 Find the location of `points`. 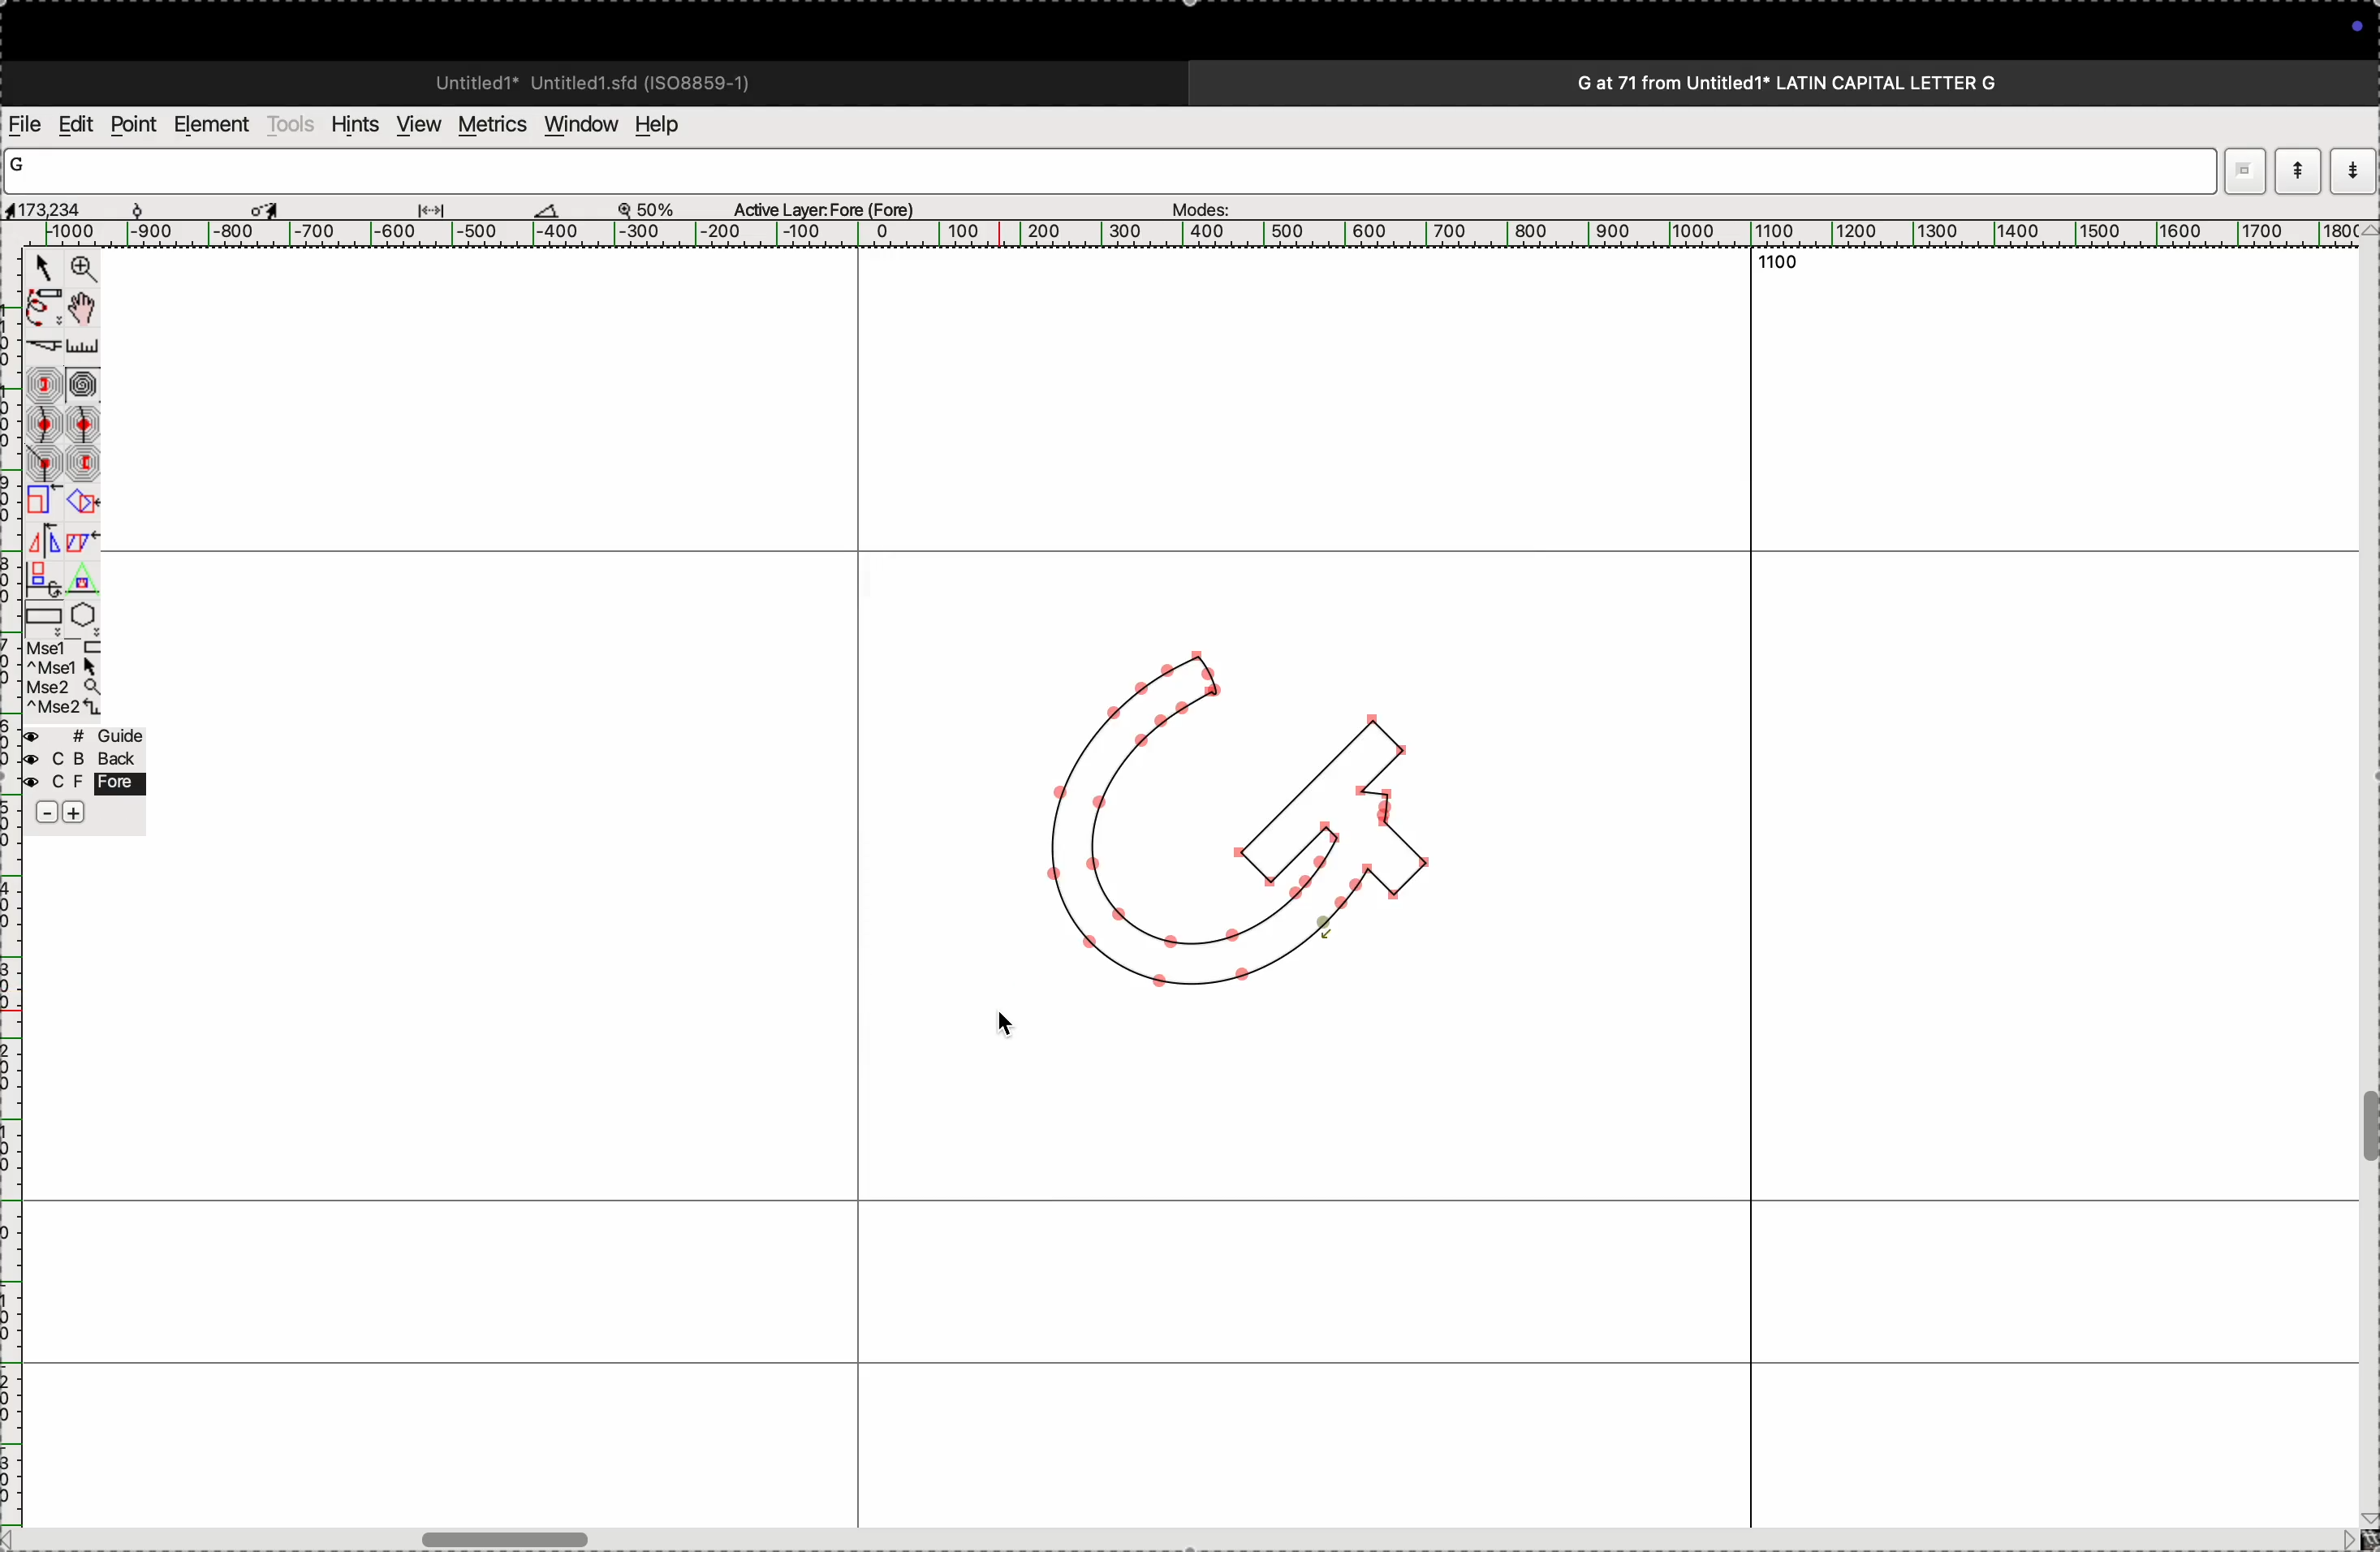

points is located at coordinates (134, 126).